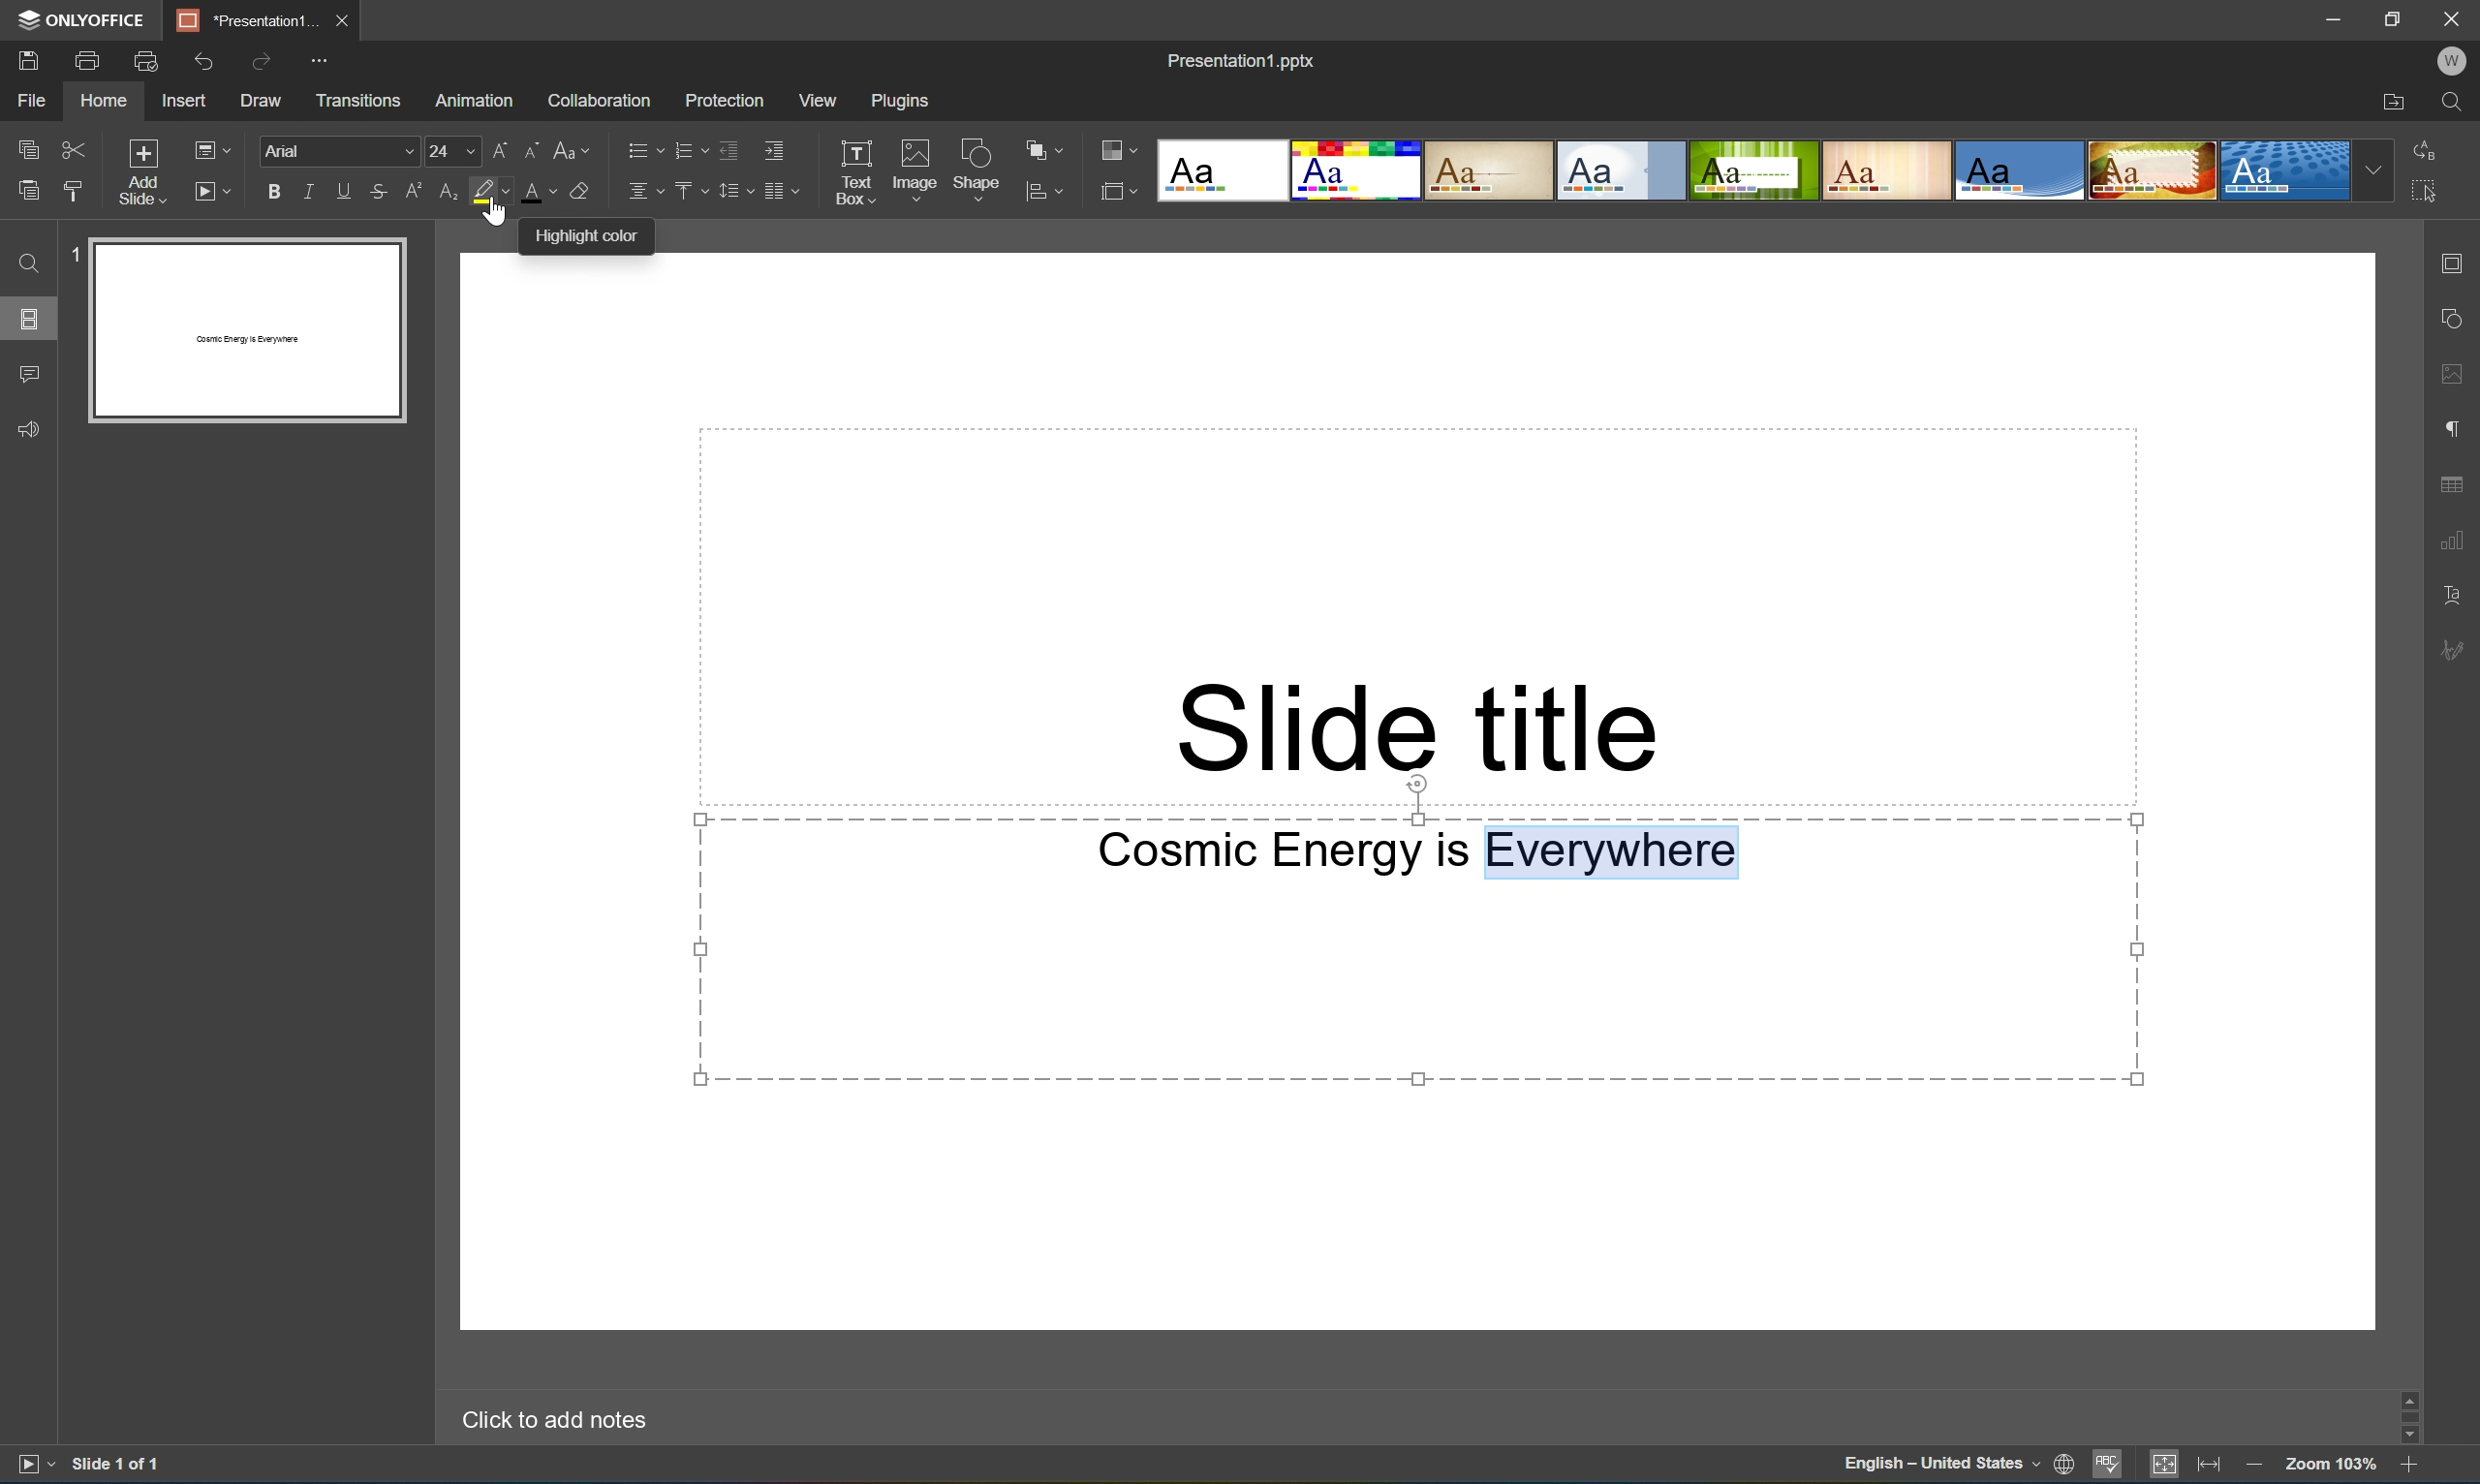  What do you see at coordinates (28, 372) in the screenshot?
I see `Comments` at bounding box center [28, 372].